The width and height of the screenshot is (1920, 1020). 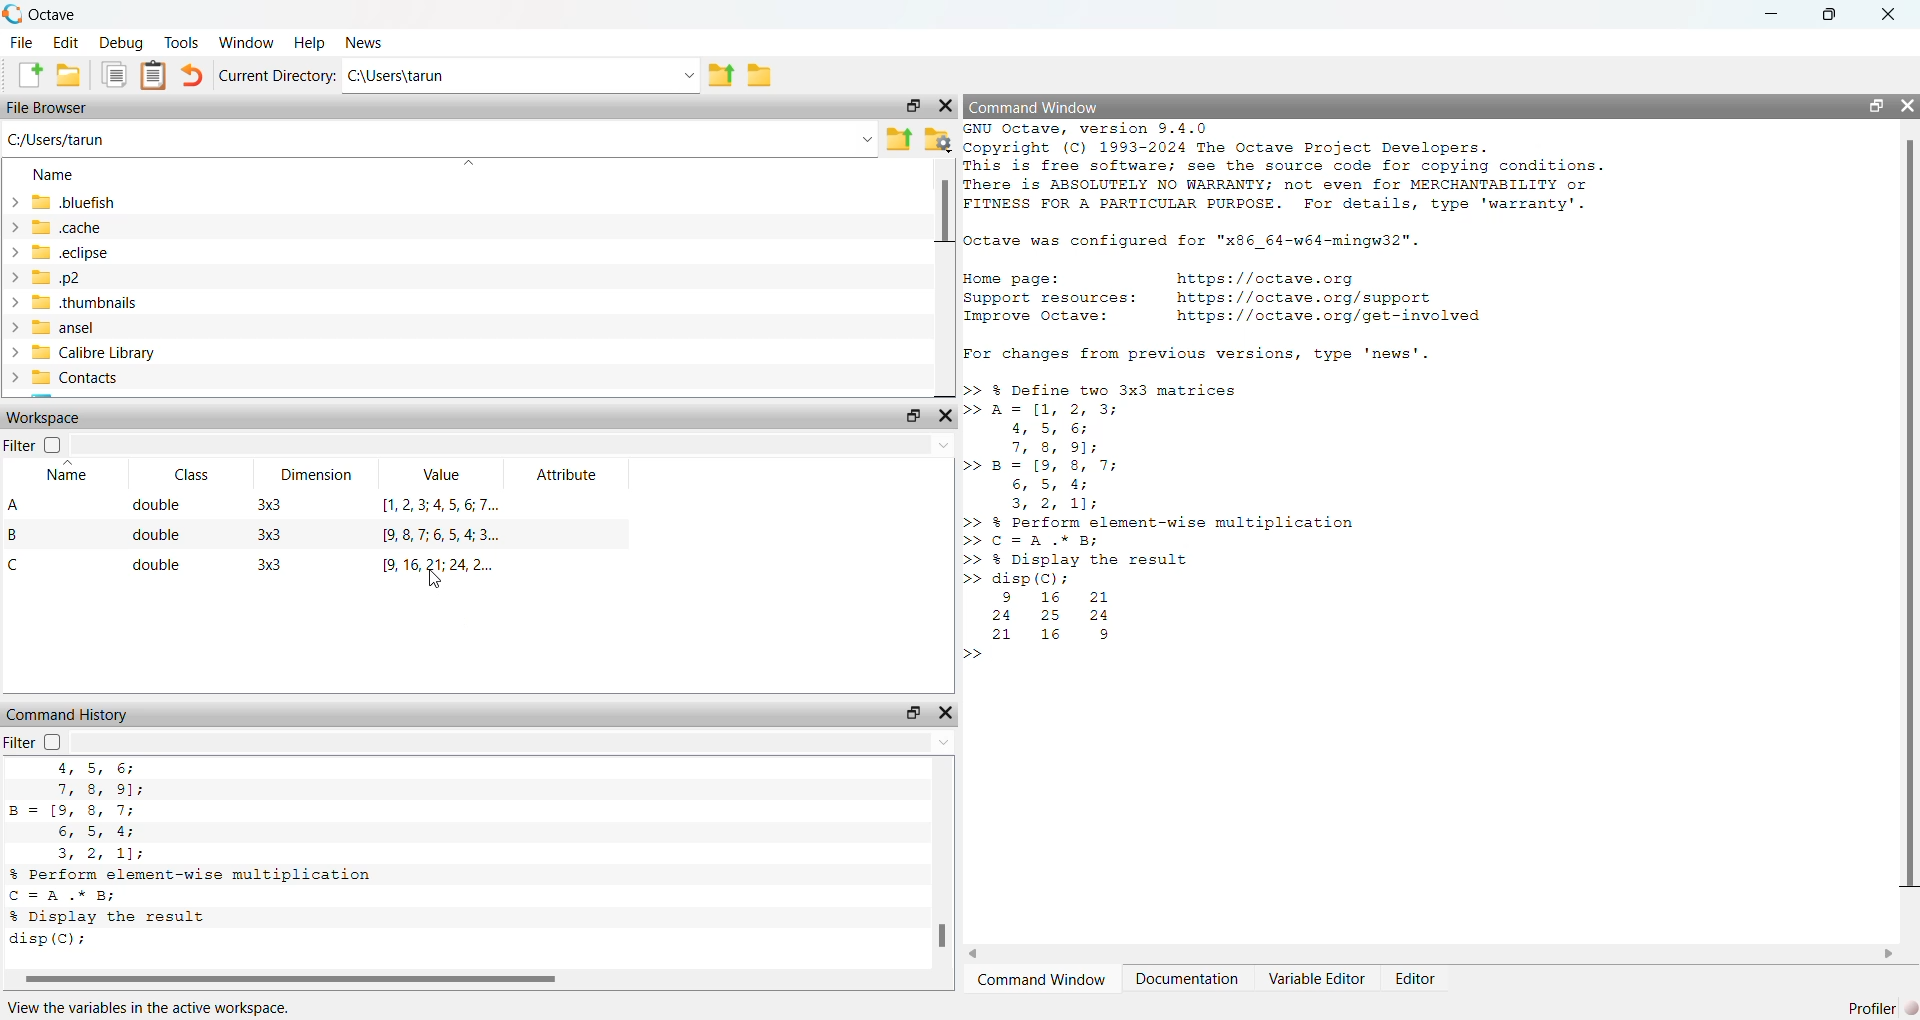 What do you see at coordinates (99, 831) in the screenshot?
I see `6; 5, 4;` at bounding box center [99, 831].